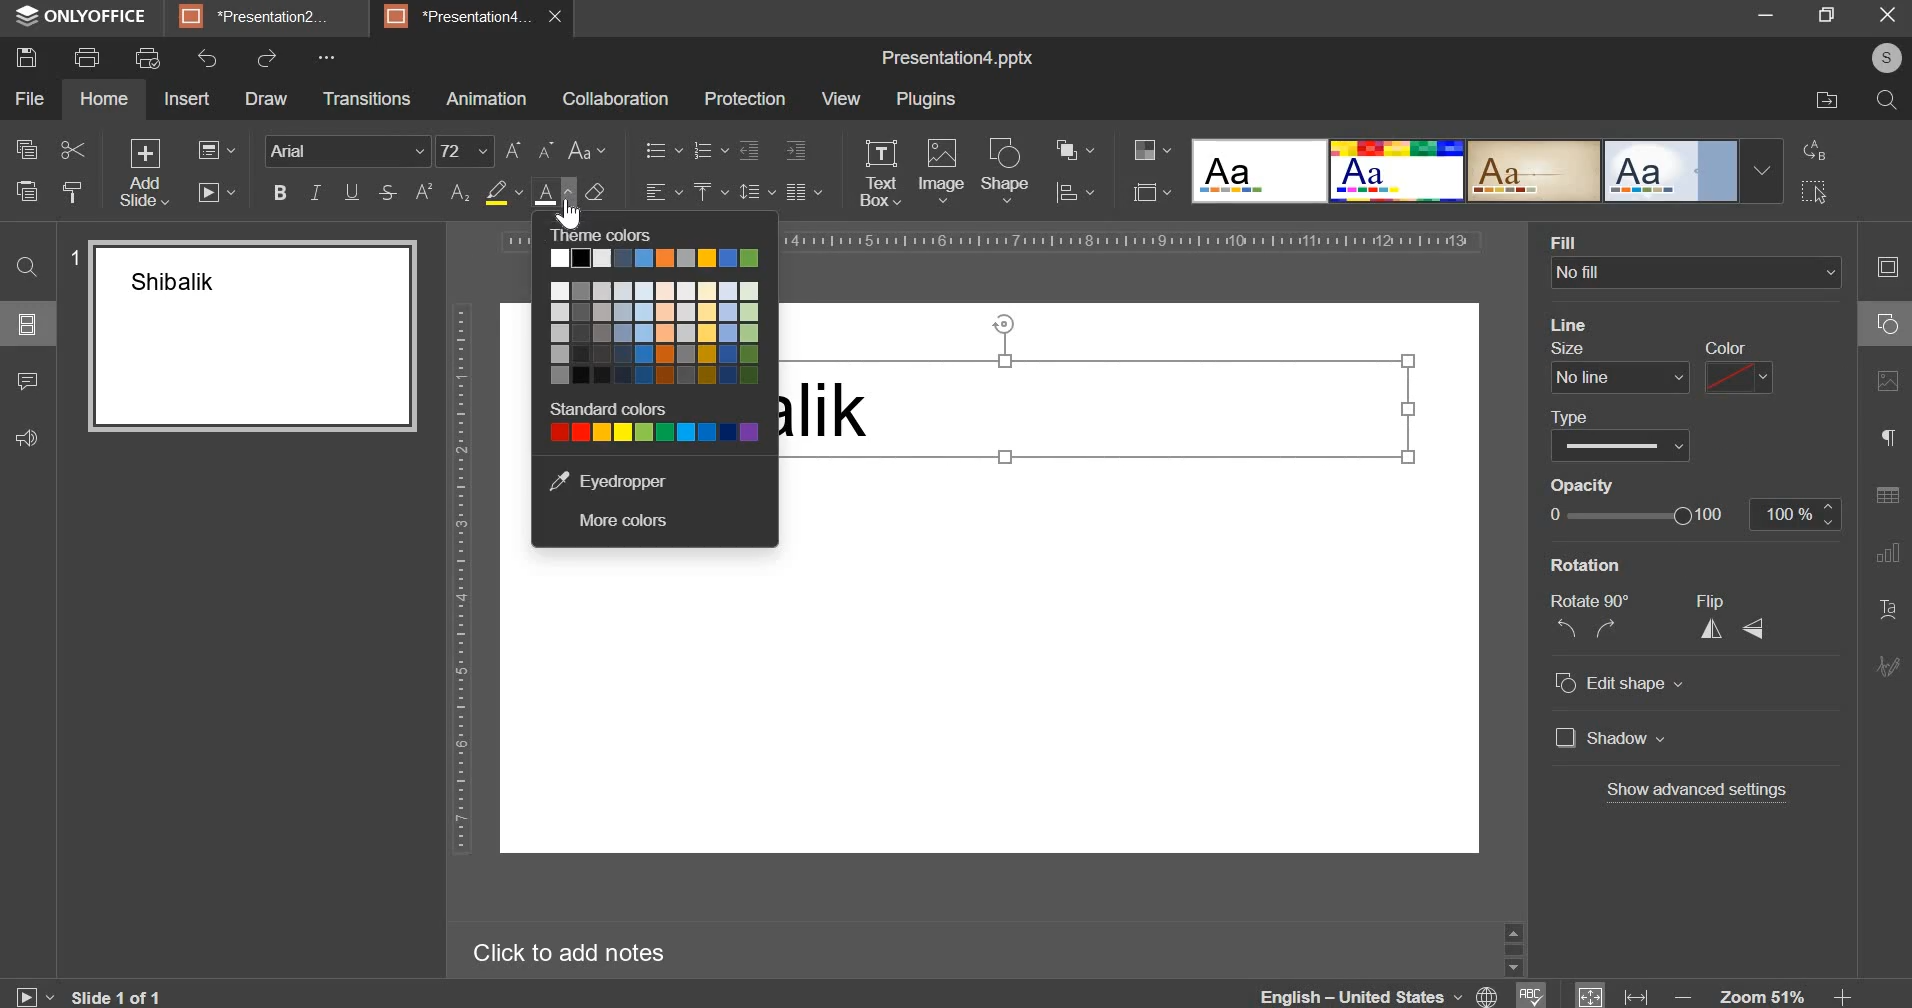 This screenshot has width=1912, height=1008. What do you see at coordinates (142, 173) in the screenshot?
I see `add slides` at bounding box center [142, 173].